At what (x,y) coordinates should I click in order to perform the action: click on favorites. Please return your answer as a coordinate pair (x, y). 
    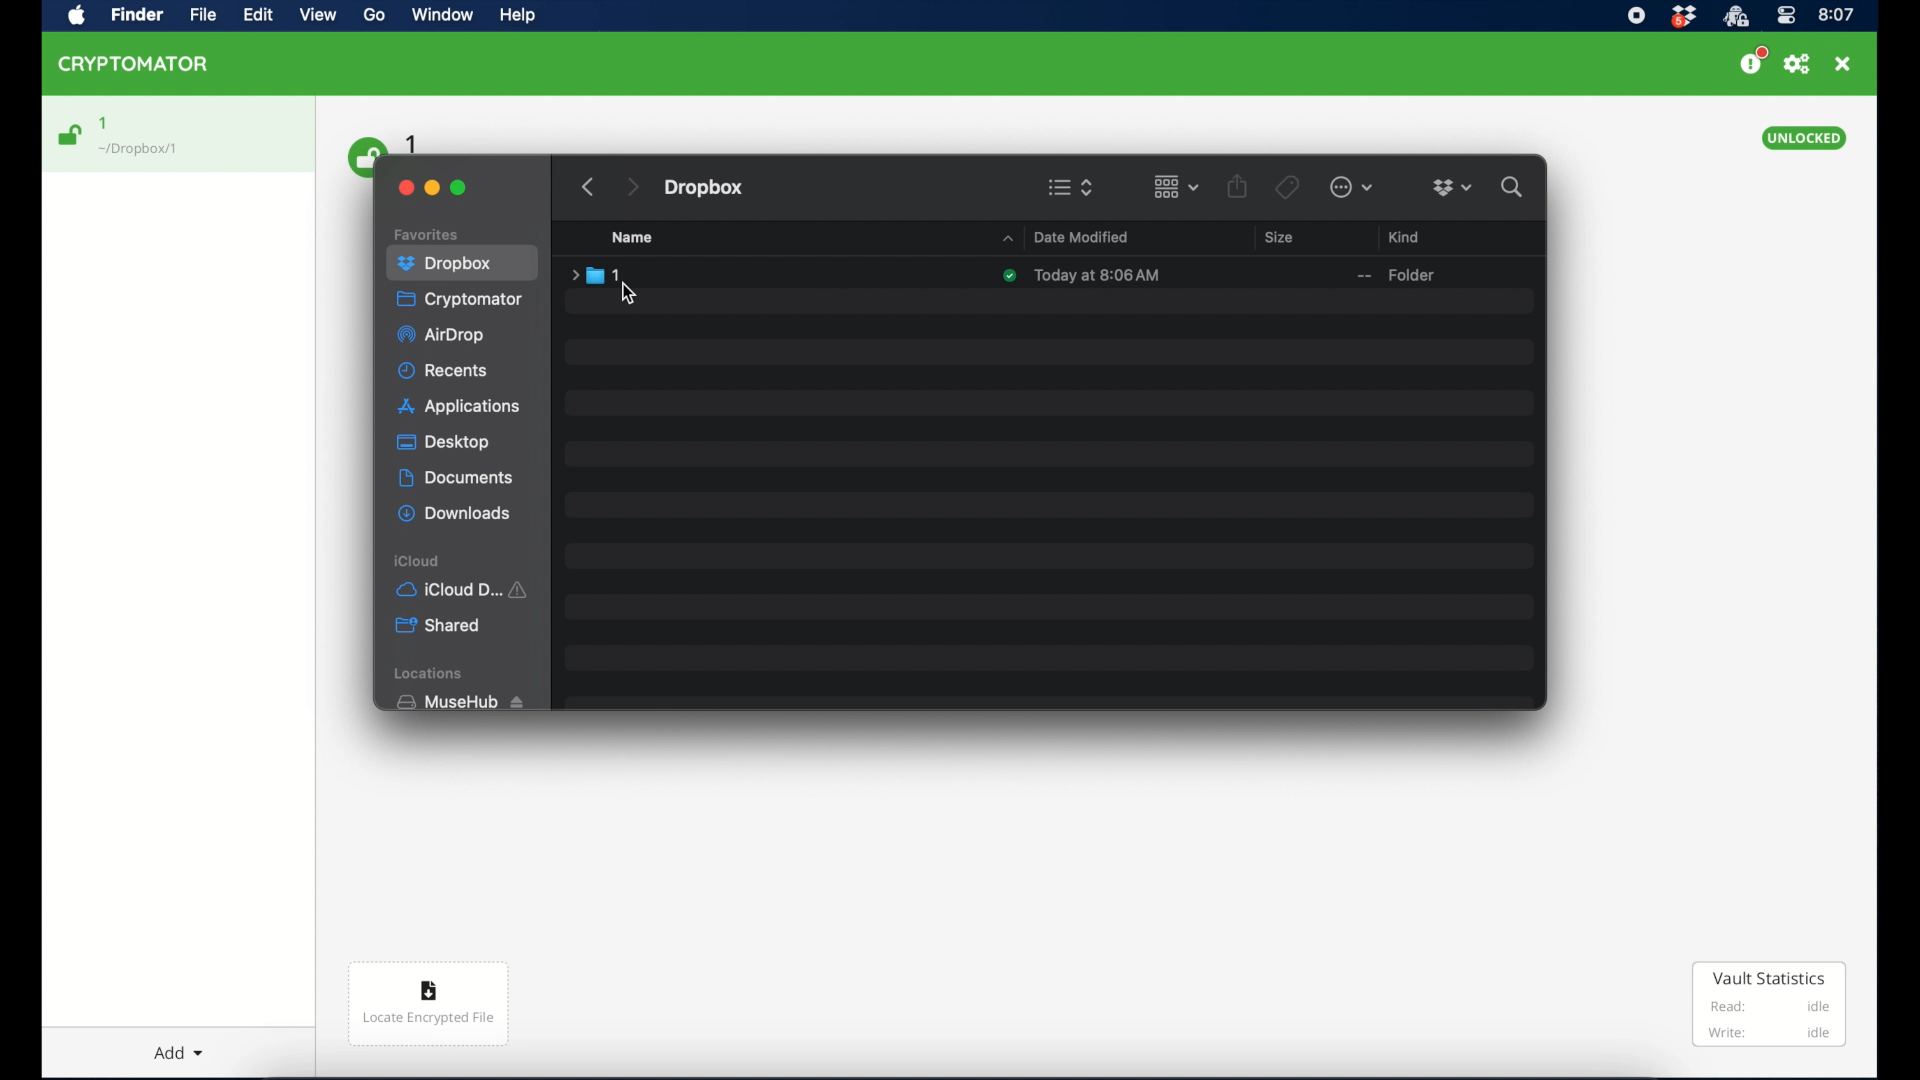
    Looking at the image, I should click on (429, 232).